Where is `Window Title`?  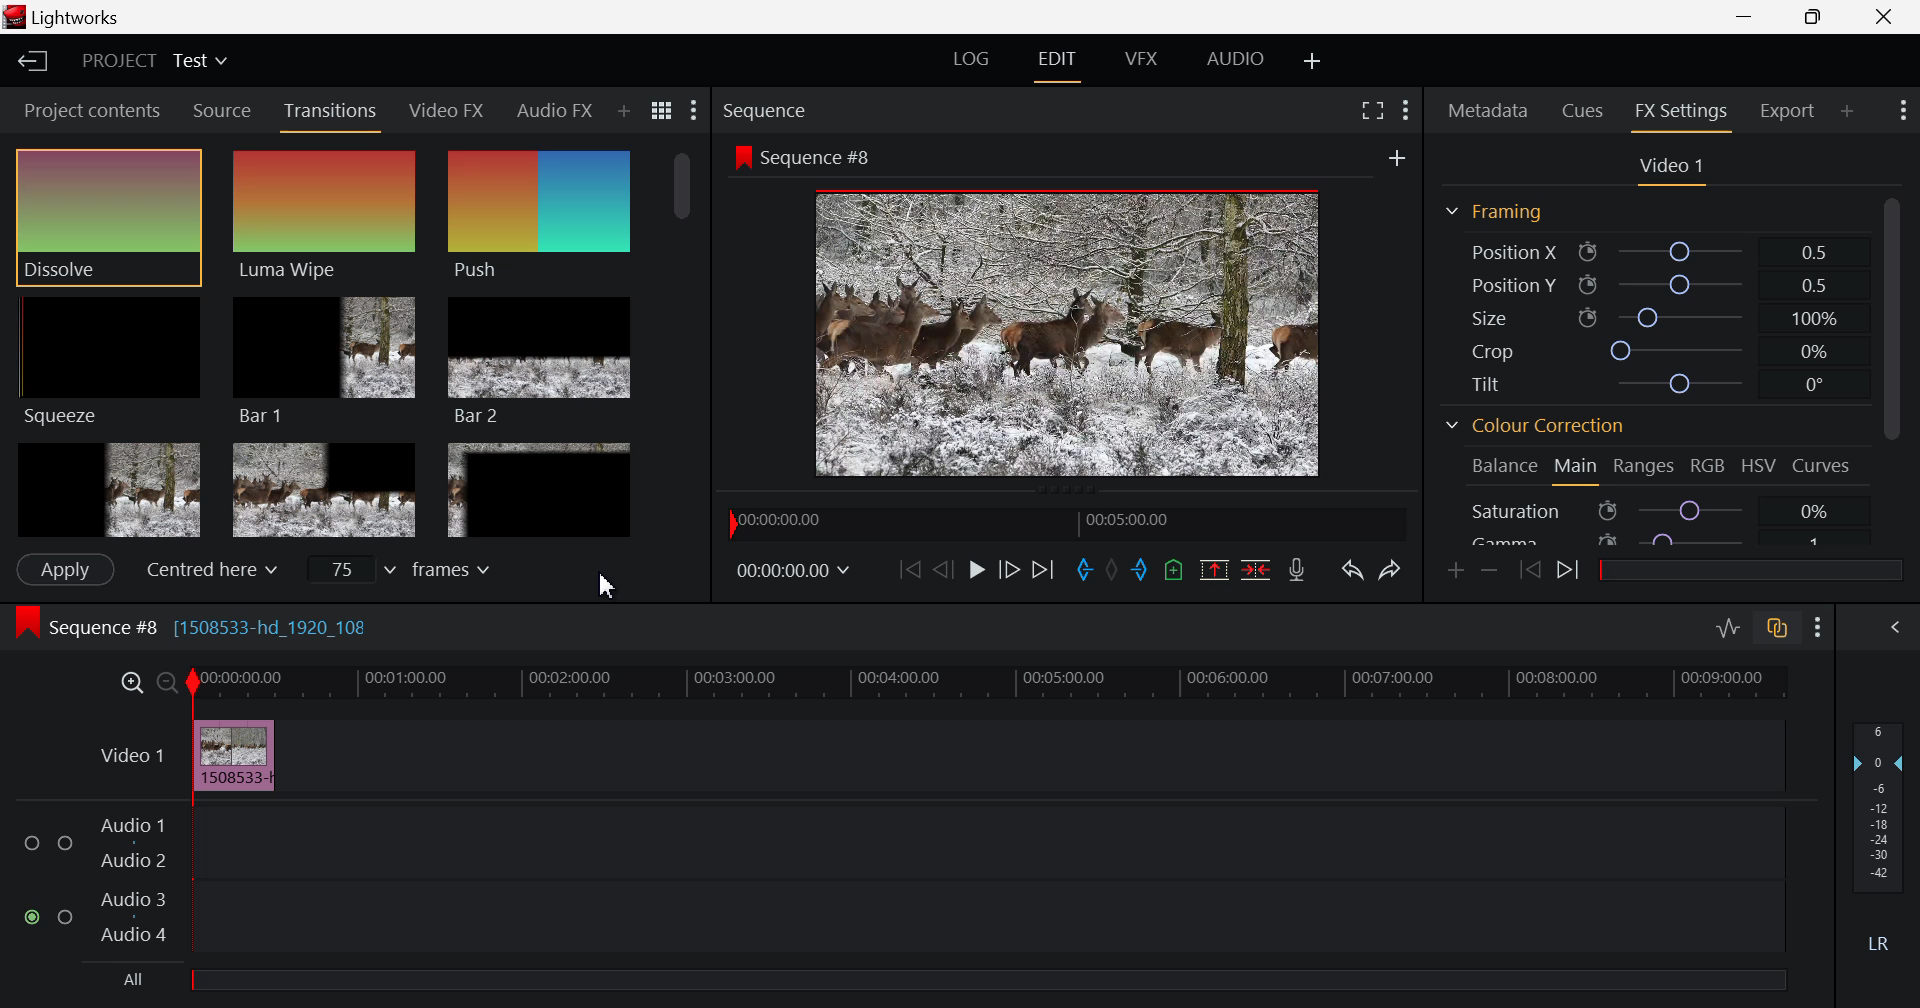
Window Title is located at coordinates (60, 17).